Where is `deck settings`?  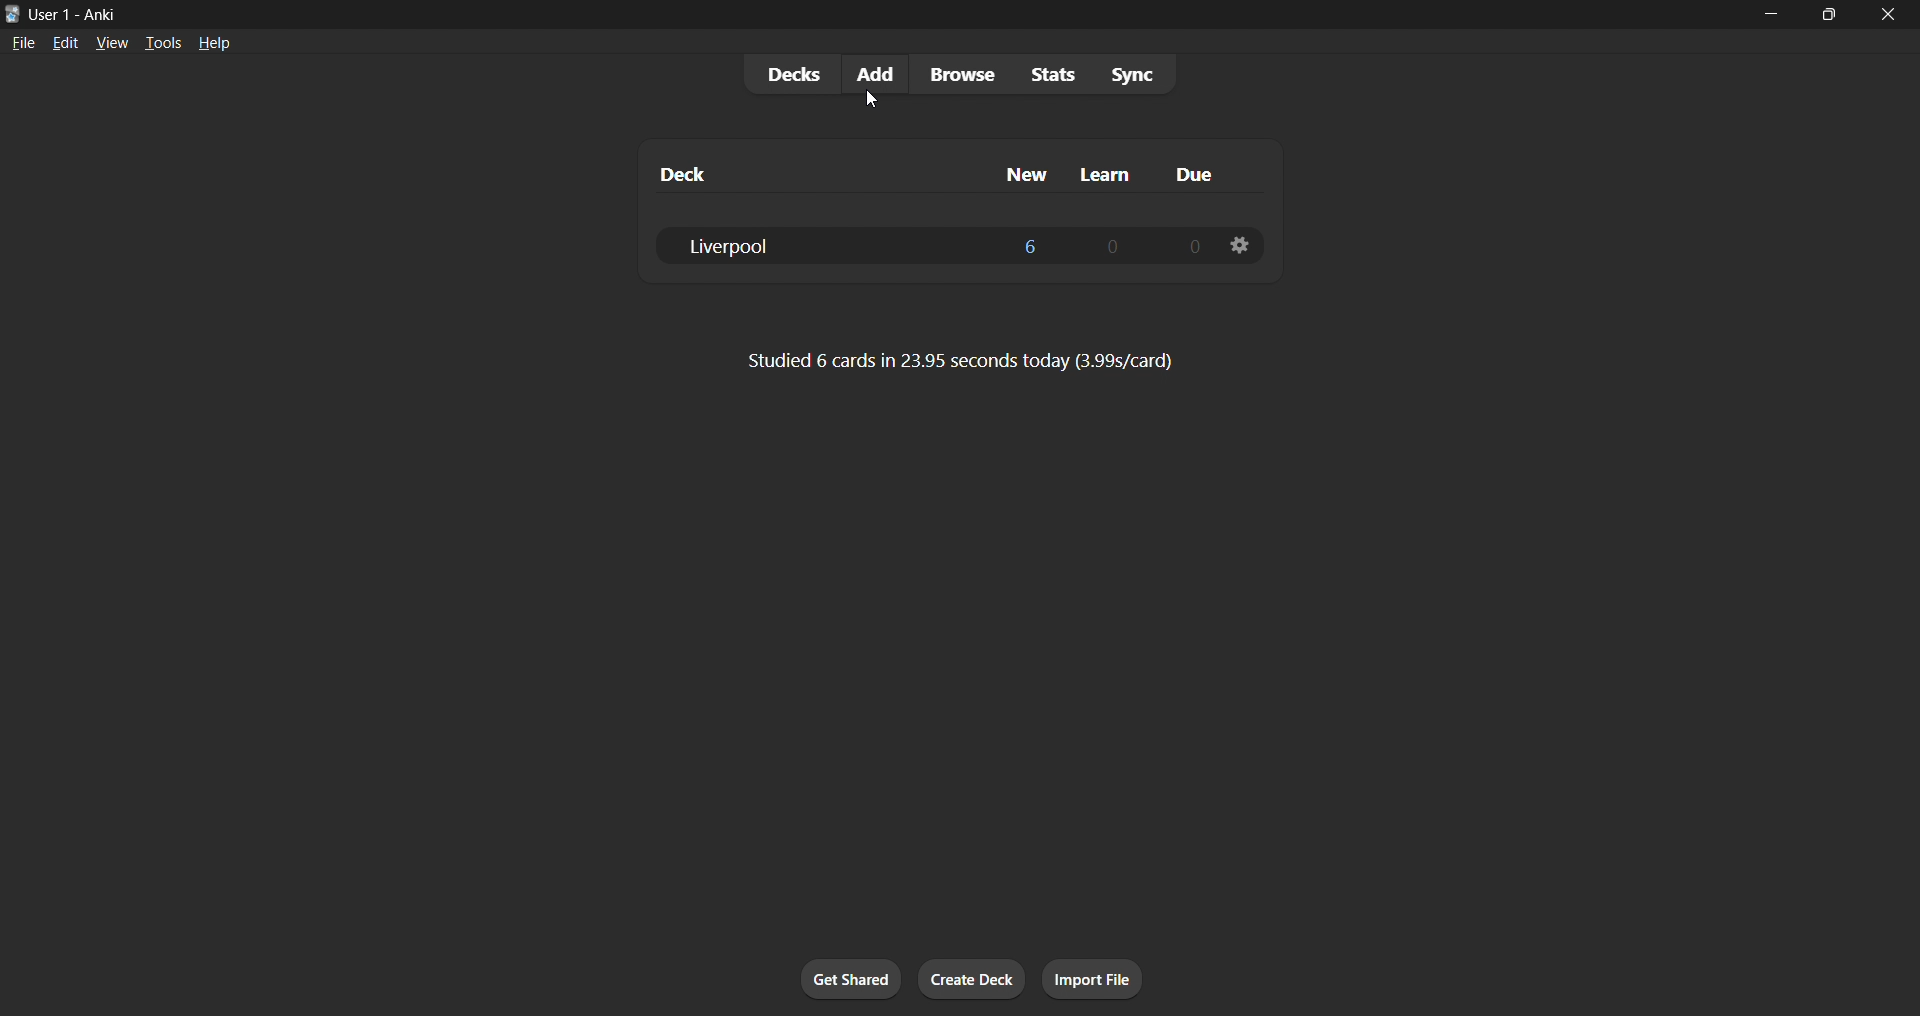 deck settings is located at coordinates (1240, 245).